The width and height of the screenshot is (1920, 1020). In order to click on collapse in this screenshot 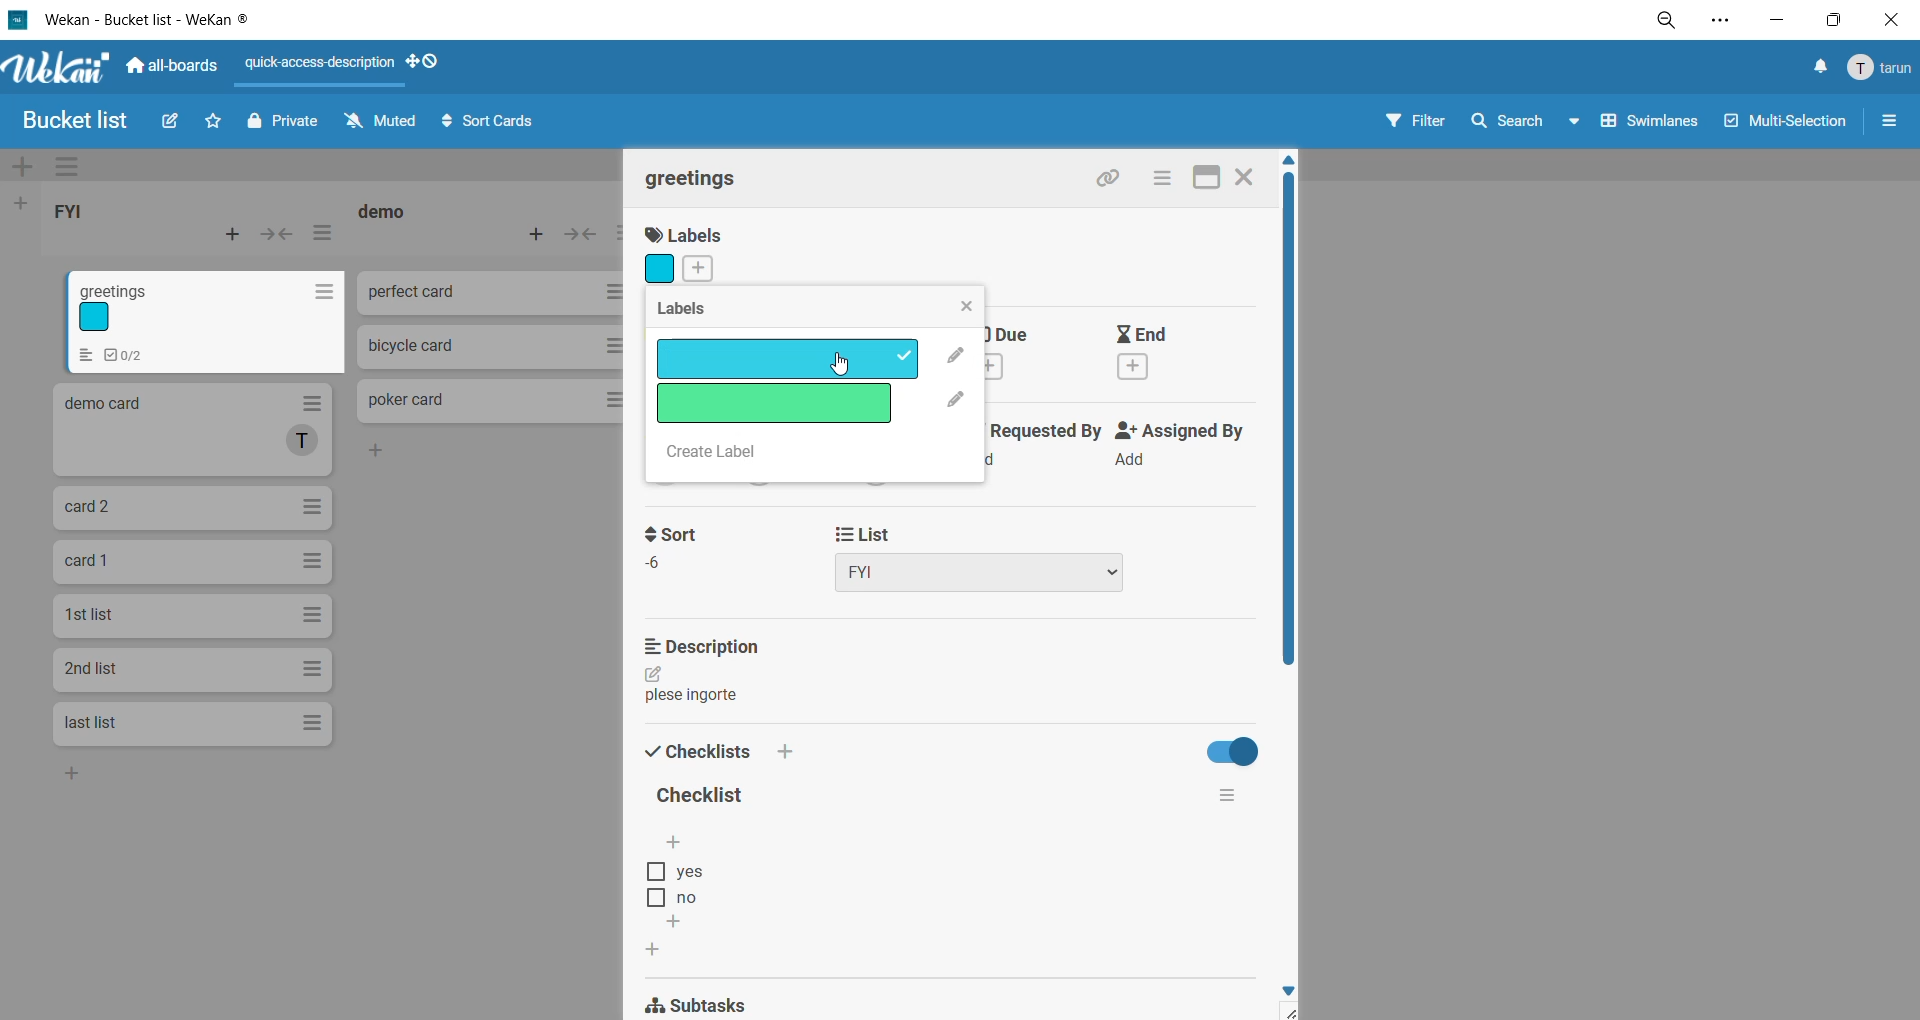, I will do `click(581, 237)`.